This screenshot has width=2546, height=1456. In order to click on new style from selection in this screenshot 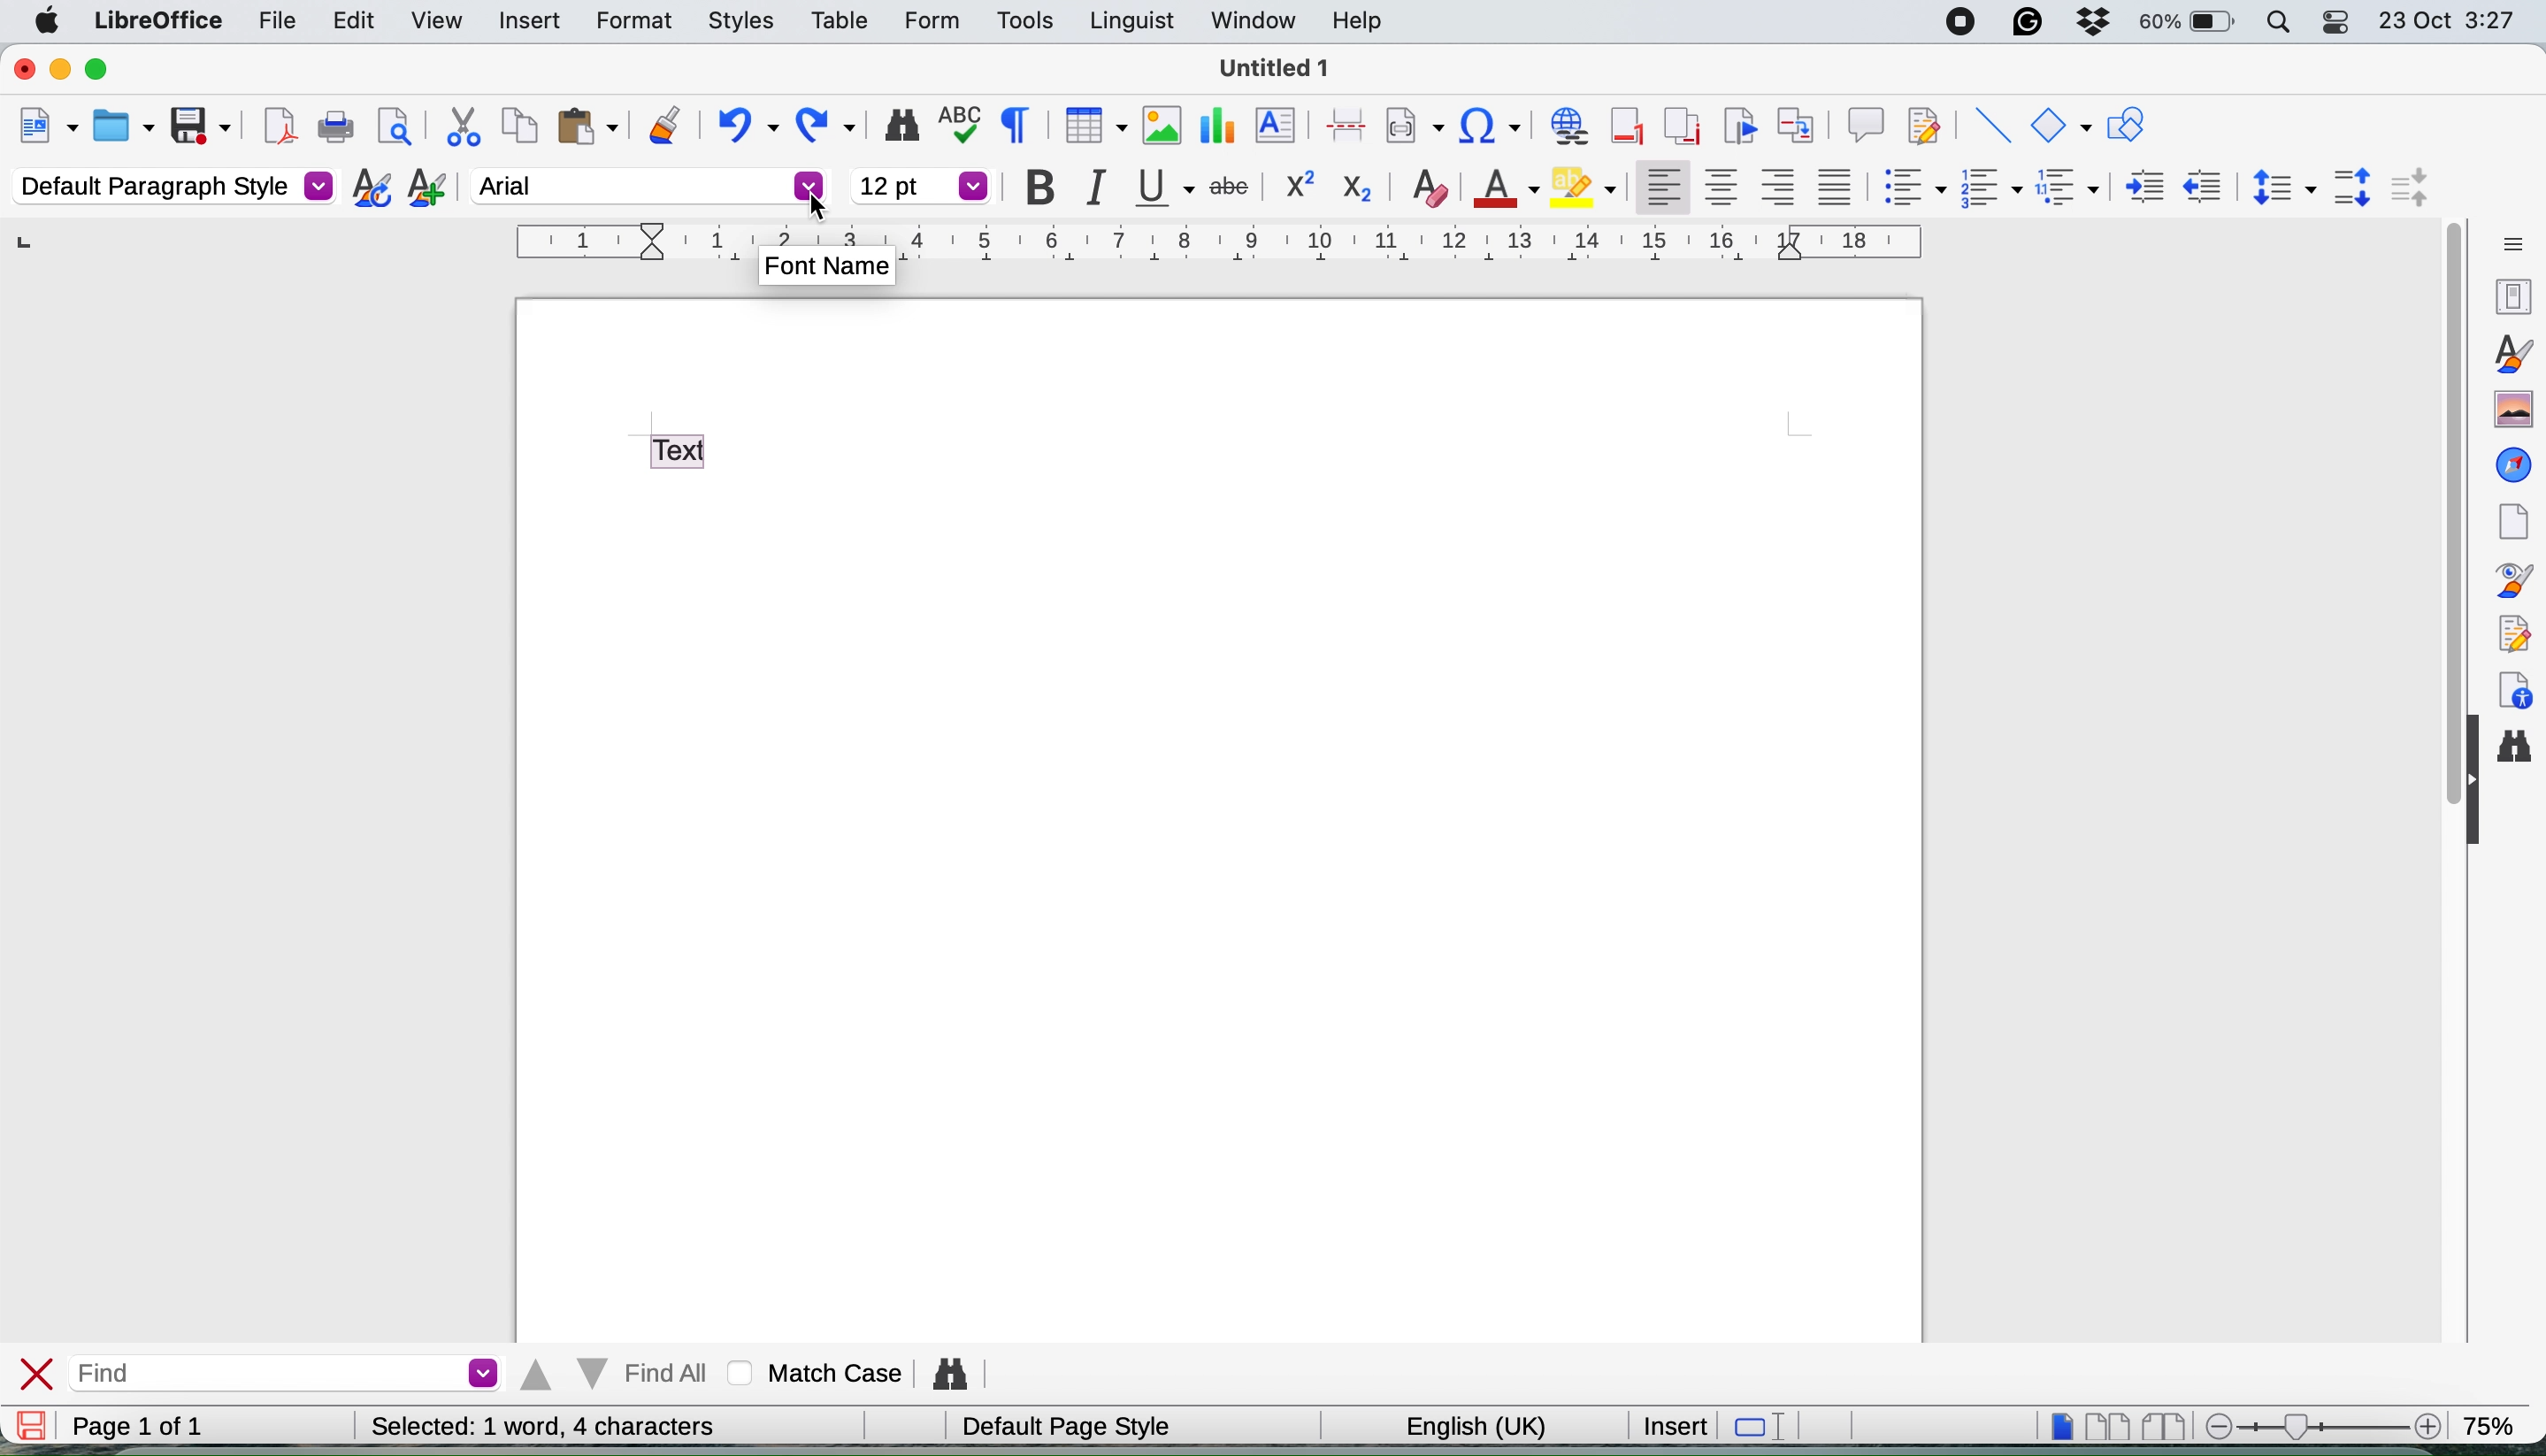, I will do `click(423, 190)`.